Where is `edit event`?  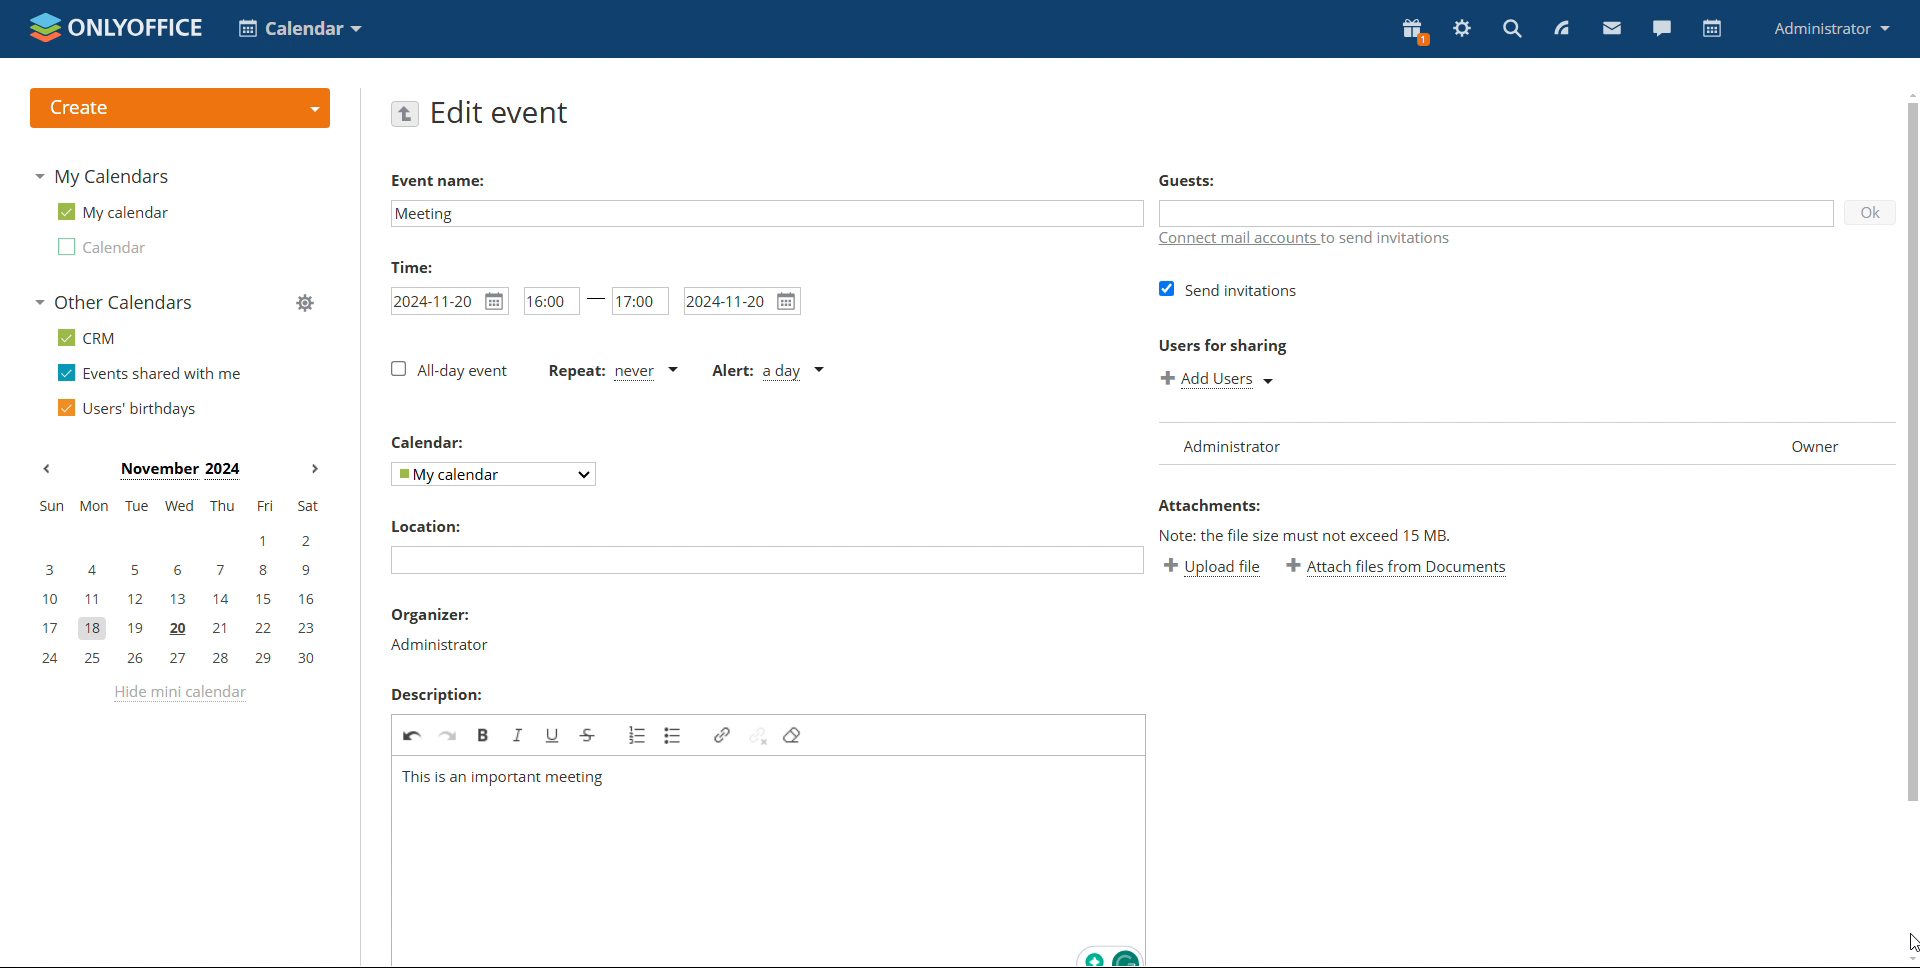
edit event is located at coordinates (501, 115).